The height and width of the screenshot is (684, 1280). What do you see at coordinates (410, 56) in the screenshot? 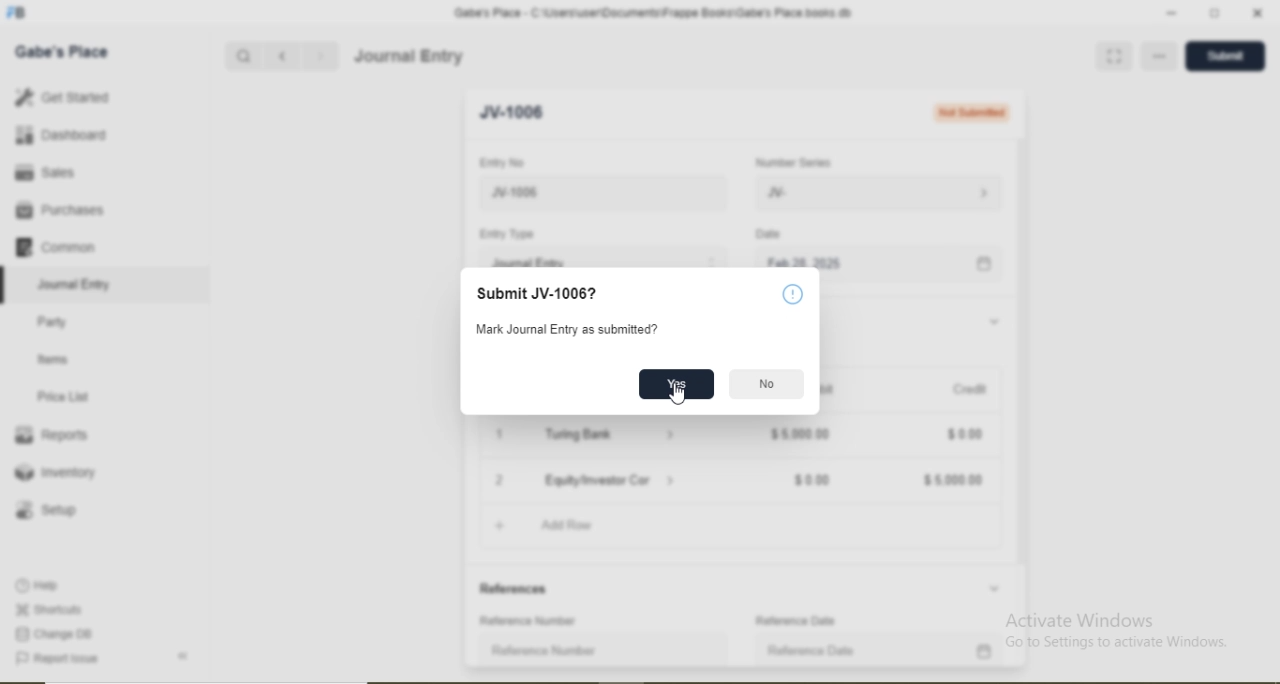
I see `Journal Entry` at bounding box center [410, 56].